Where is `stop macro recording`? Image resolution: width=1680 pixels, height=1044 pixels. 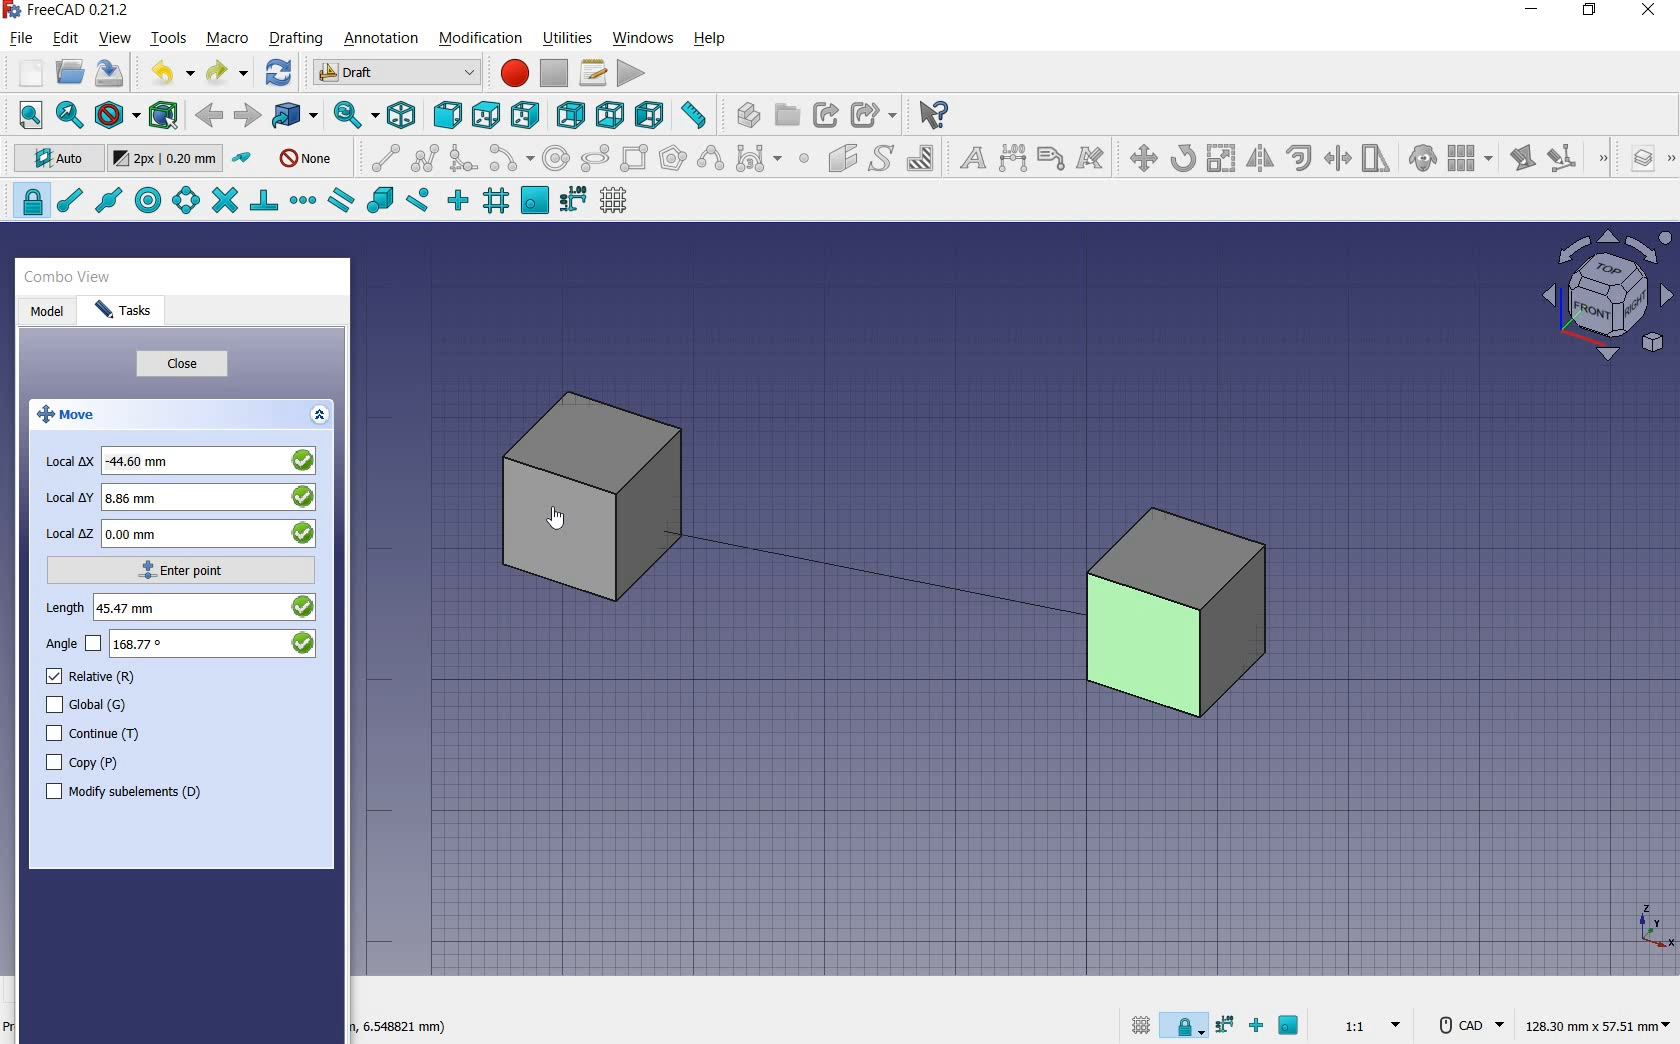
stop macro recording is located at coordinates (551, 75).